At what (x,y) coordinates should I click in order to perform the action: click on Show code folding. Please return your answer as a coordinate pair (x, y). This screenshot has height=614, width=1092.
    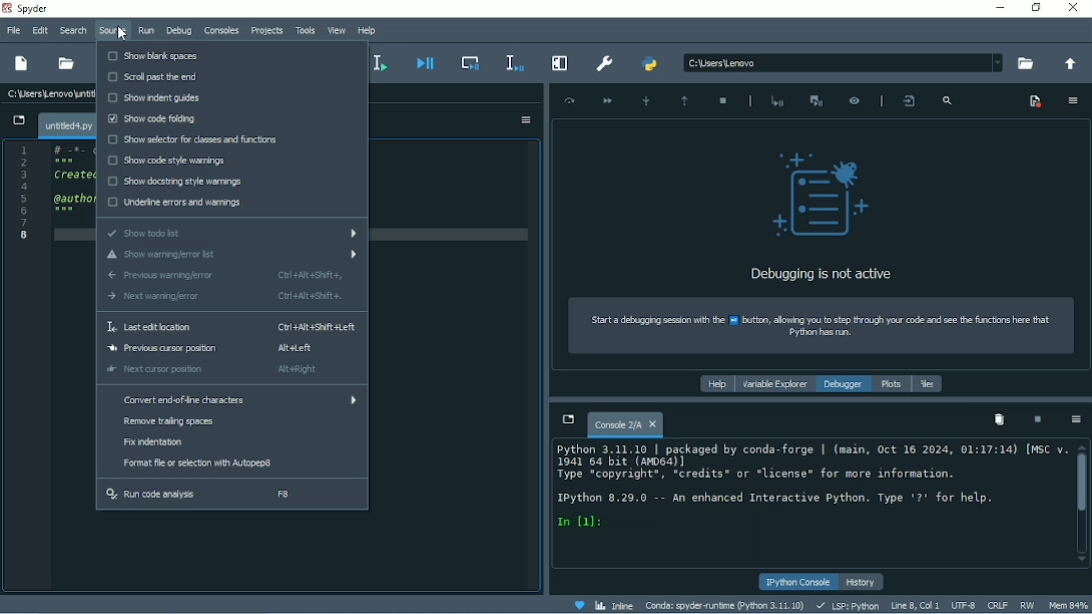
    Looking at the image, I should click on (229, 118).